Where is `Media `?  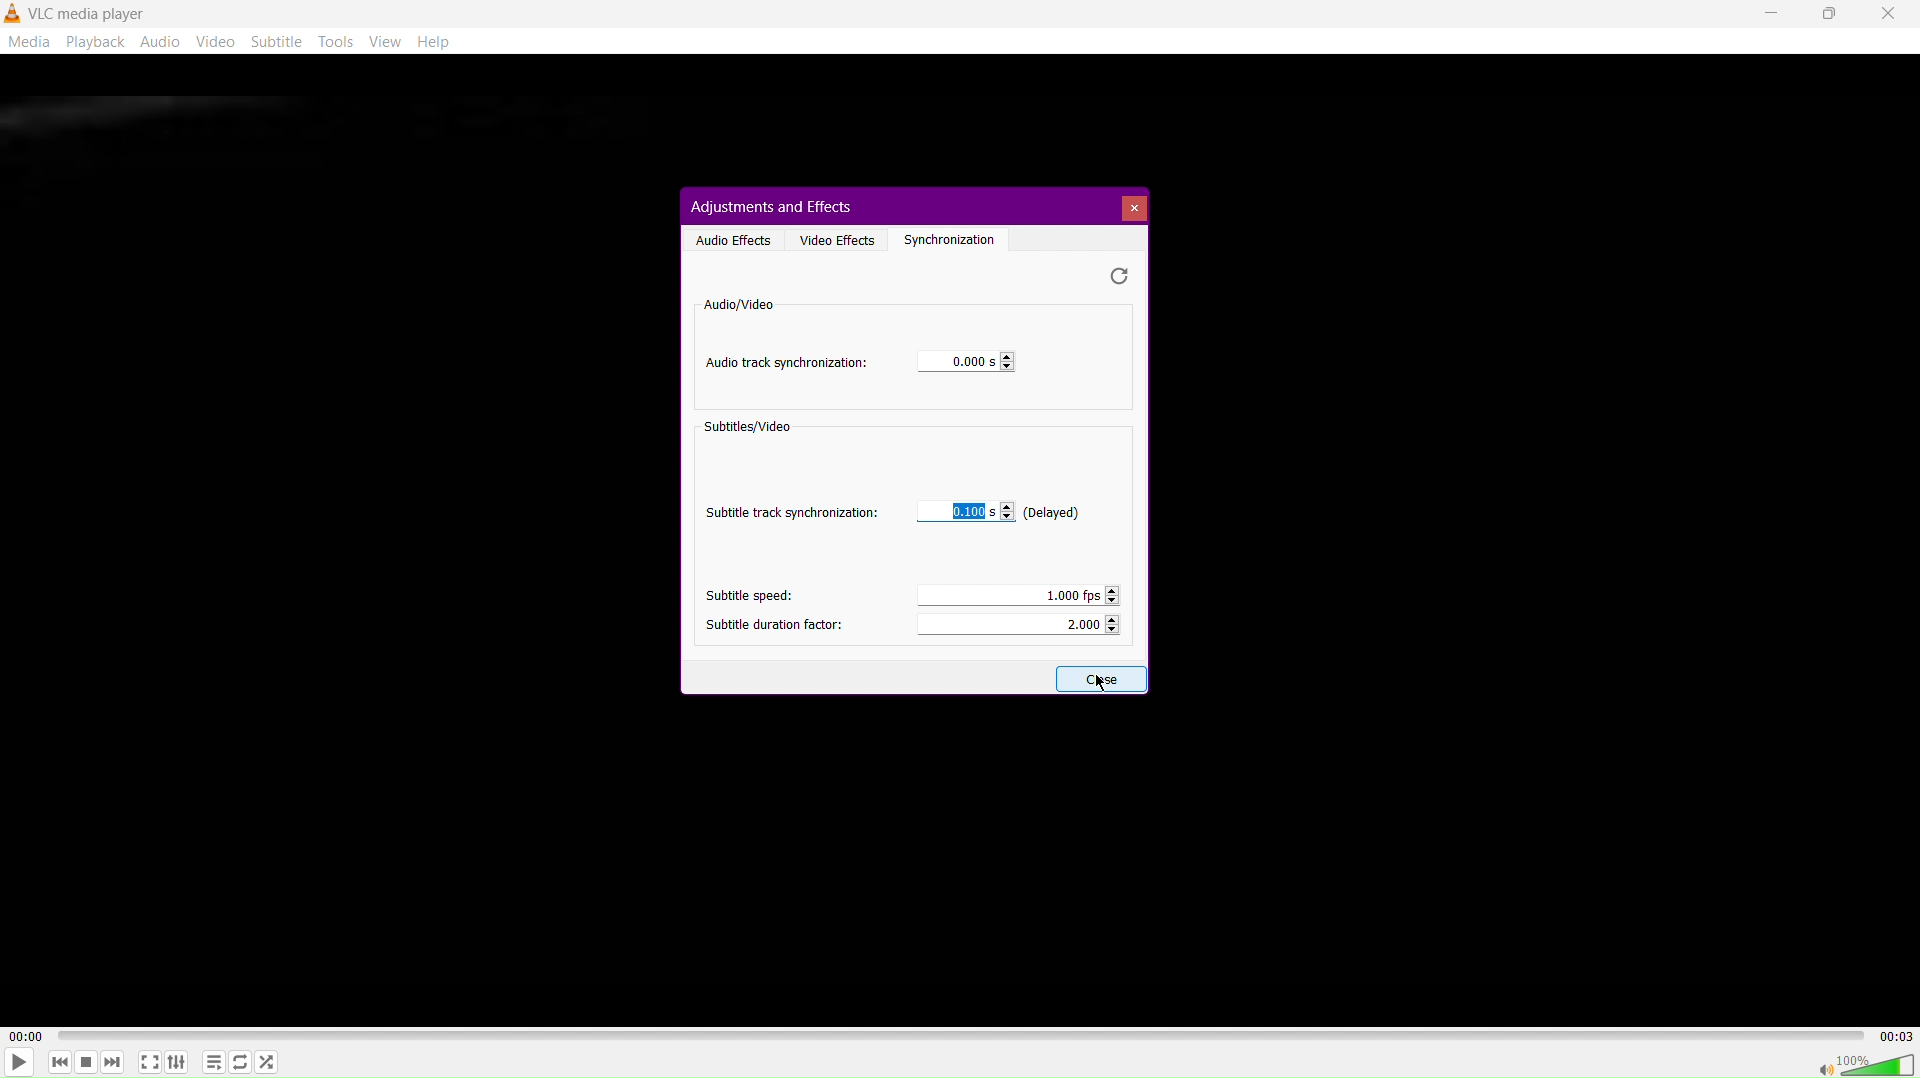 Media  is located at coordinates (30, 40).